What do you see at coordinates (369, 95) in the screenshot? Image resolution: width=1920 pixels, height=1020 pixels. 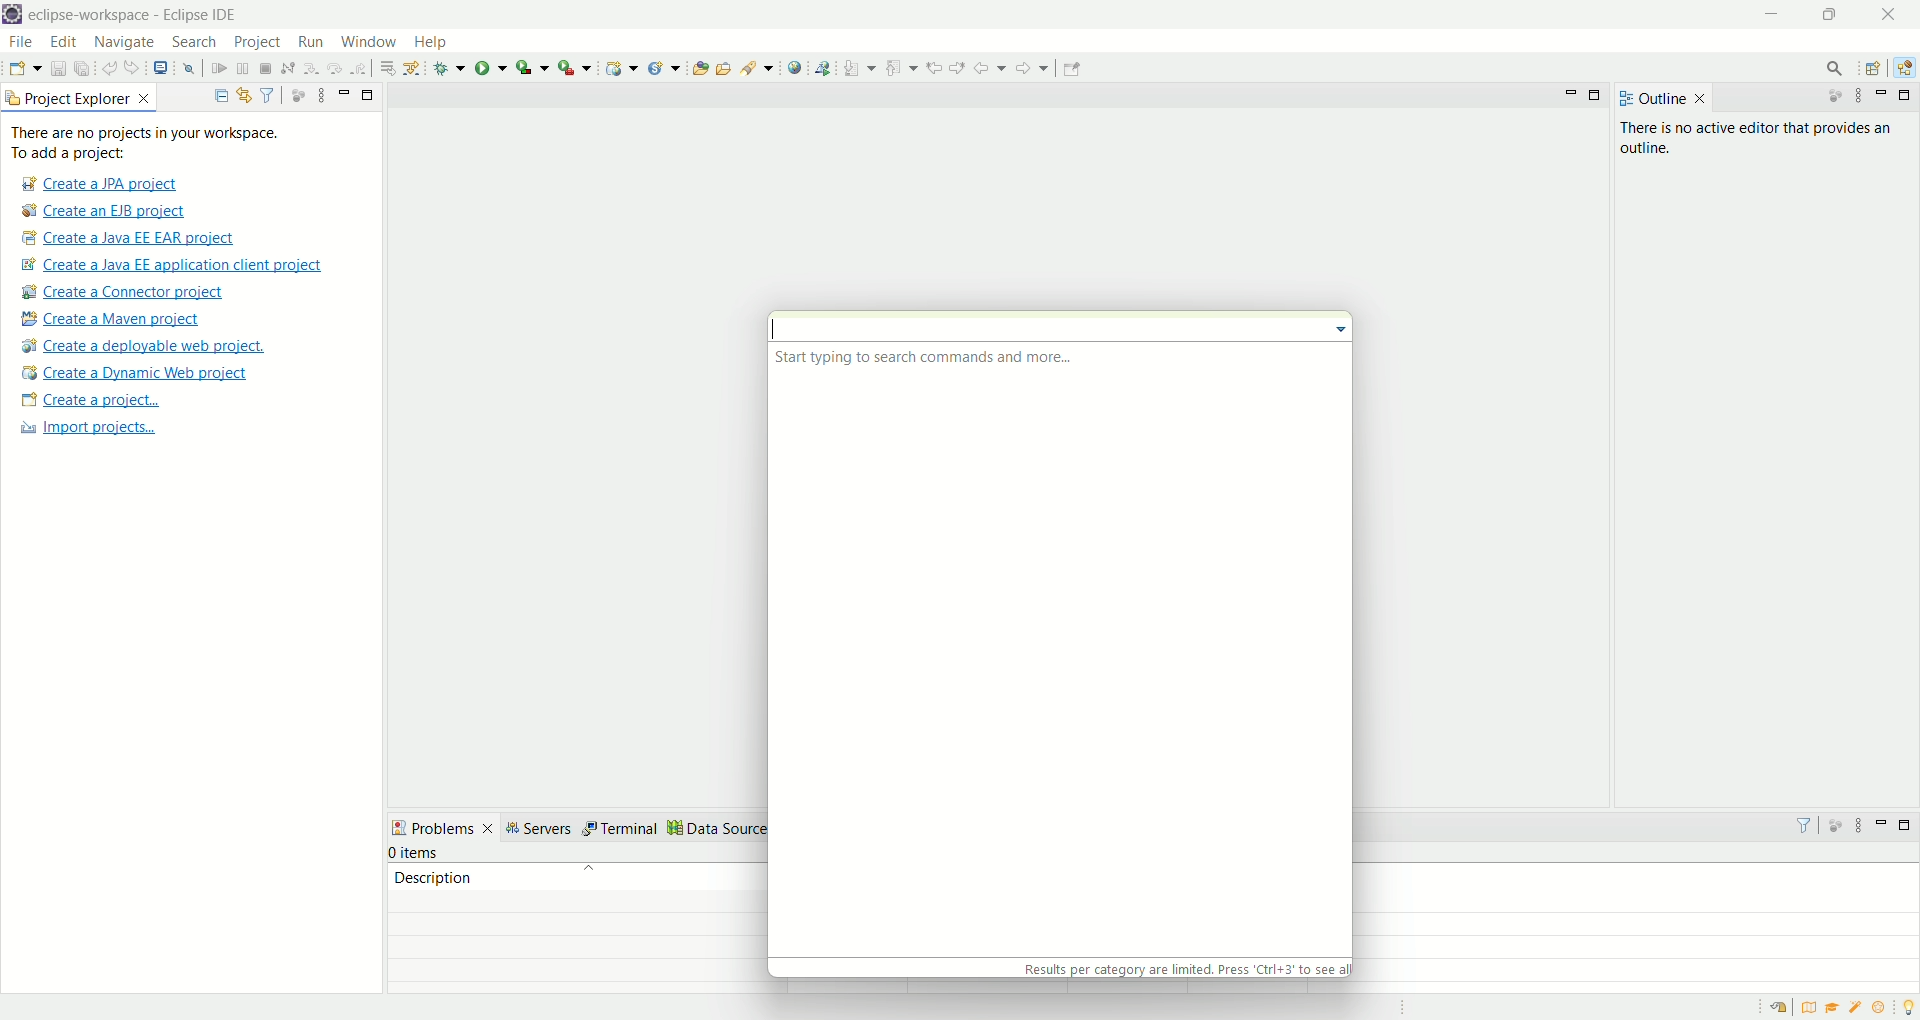 I see `maximize` at bounding box center [369, 95].